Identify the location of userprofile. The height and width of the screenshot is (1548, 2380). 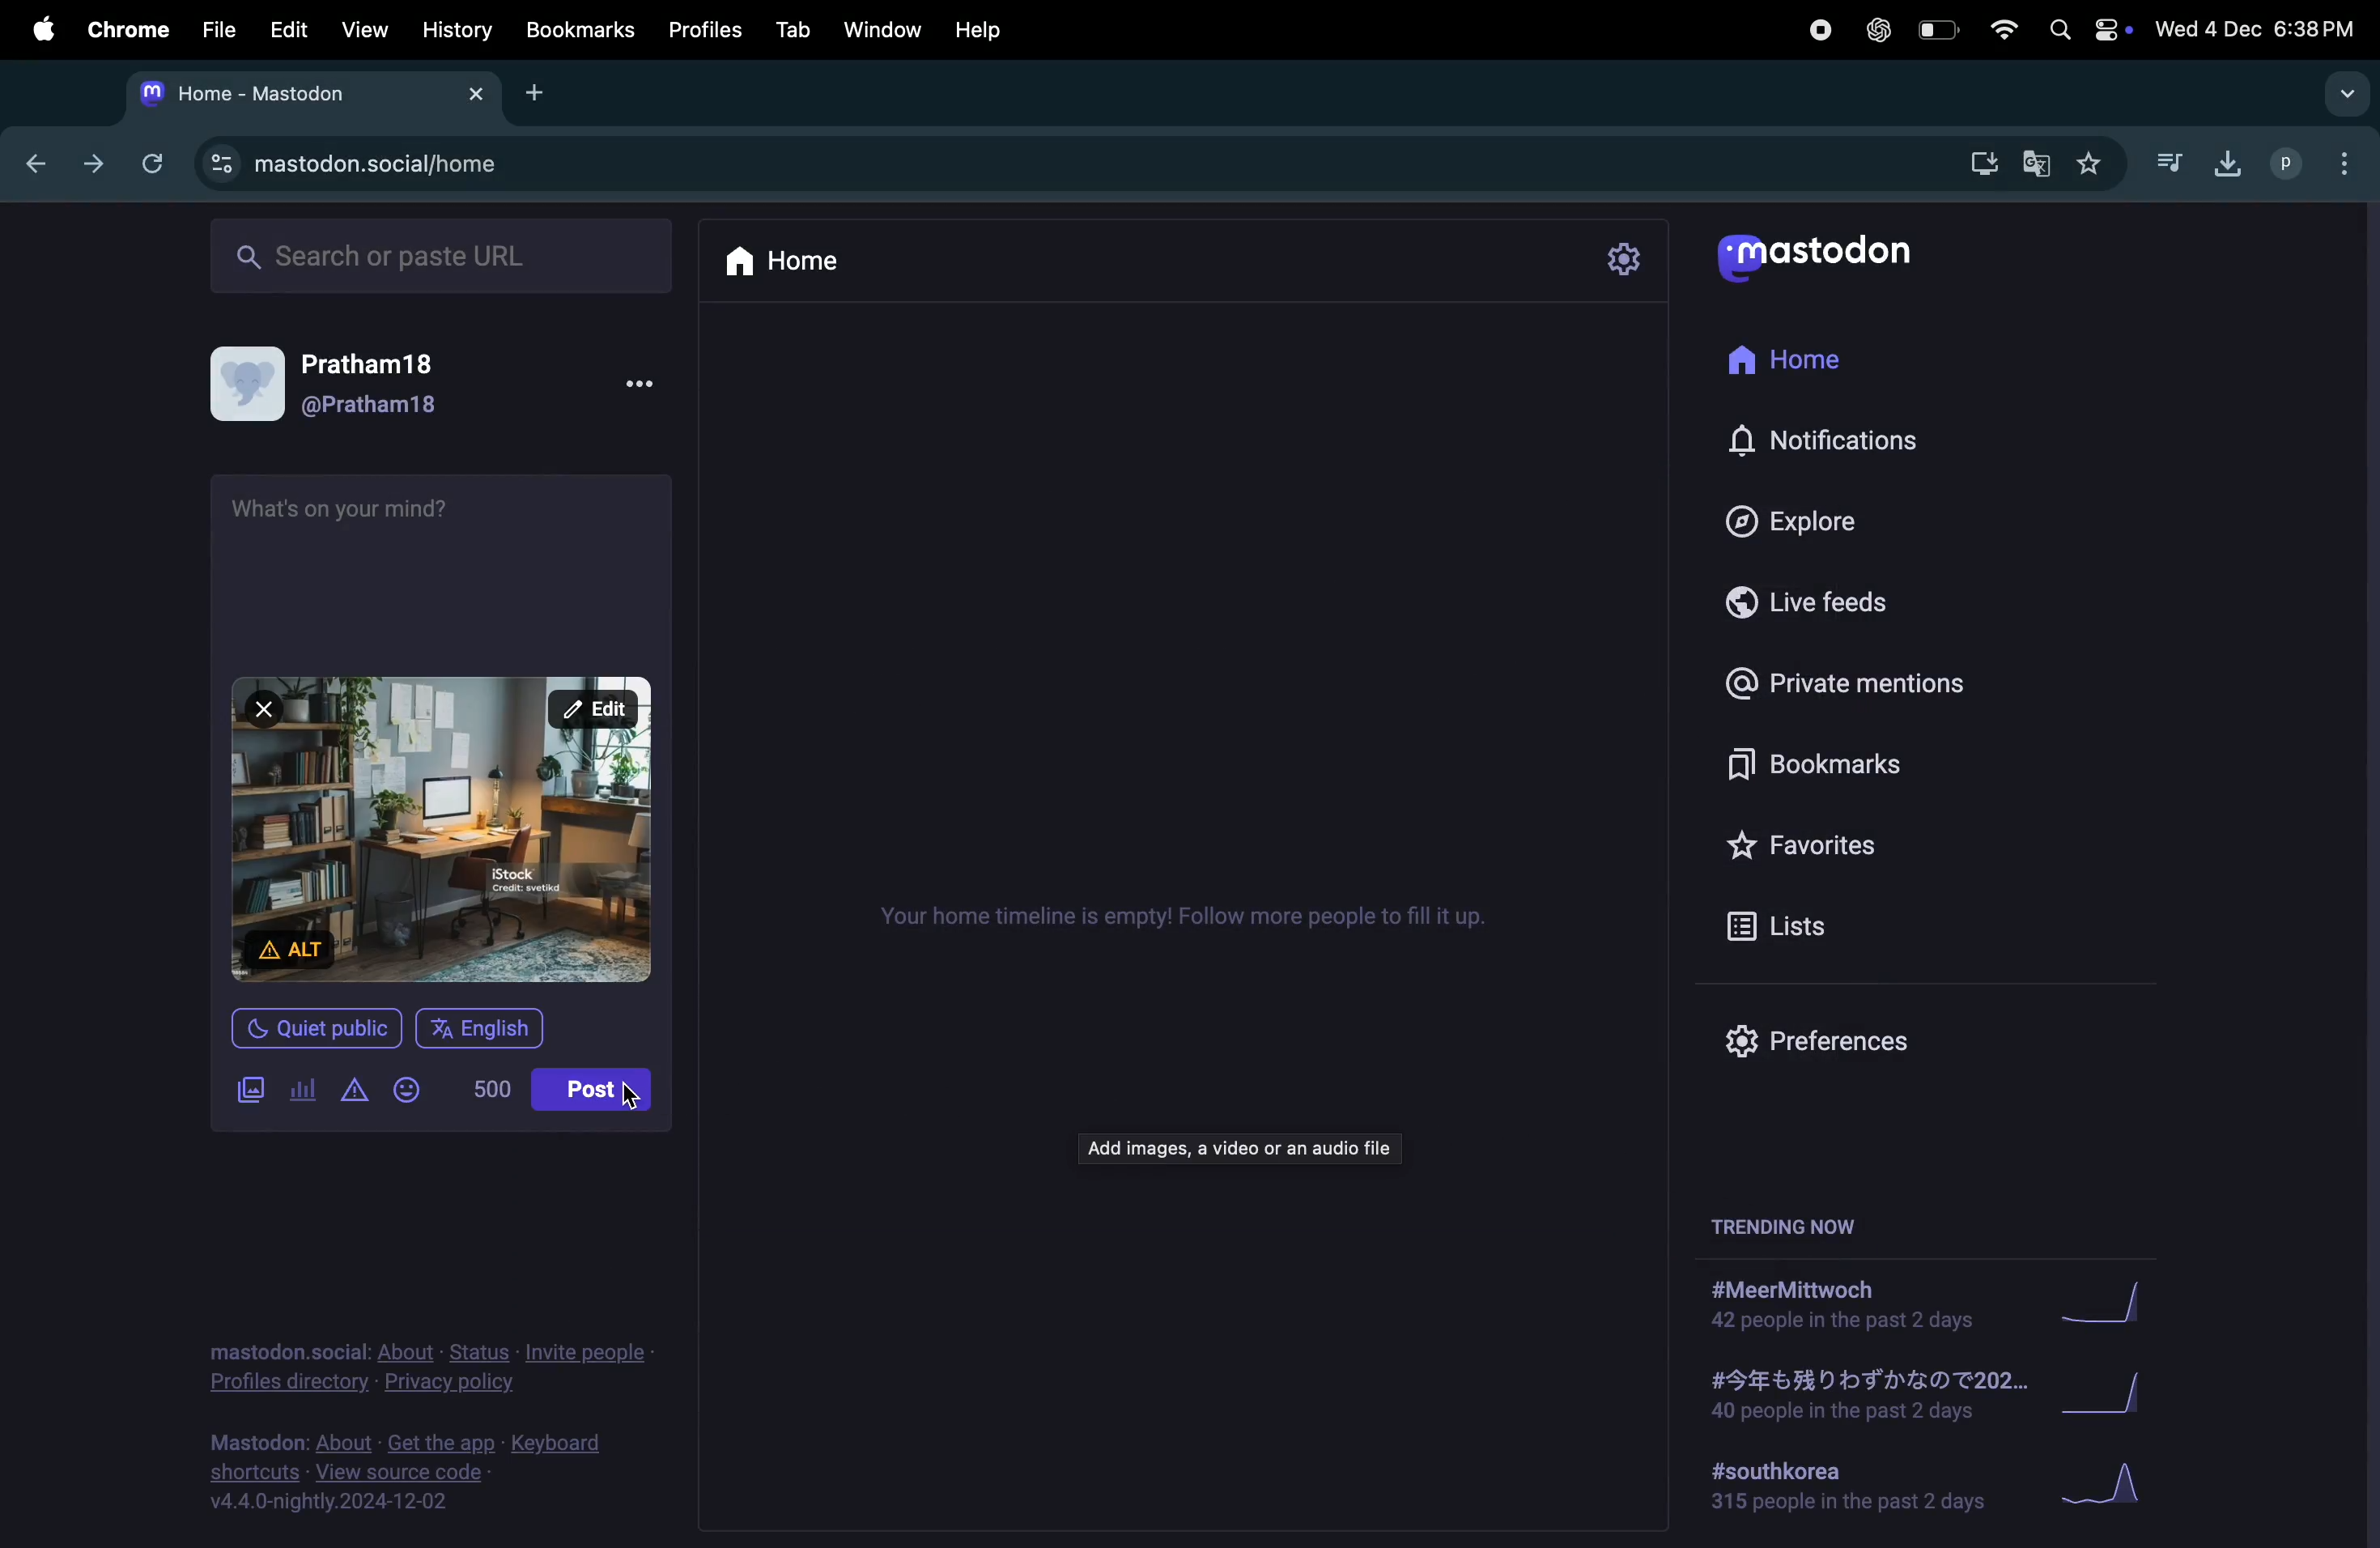
(2320, 164).